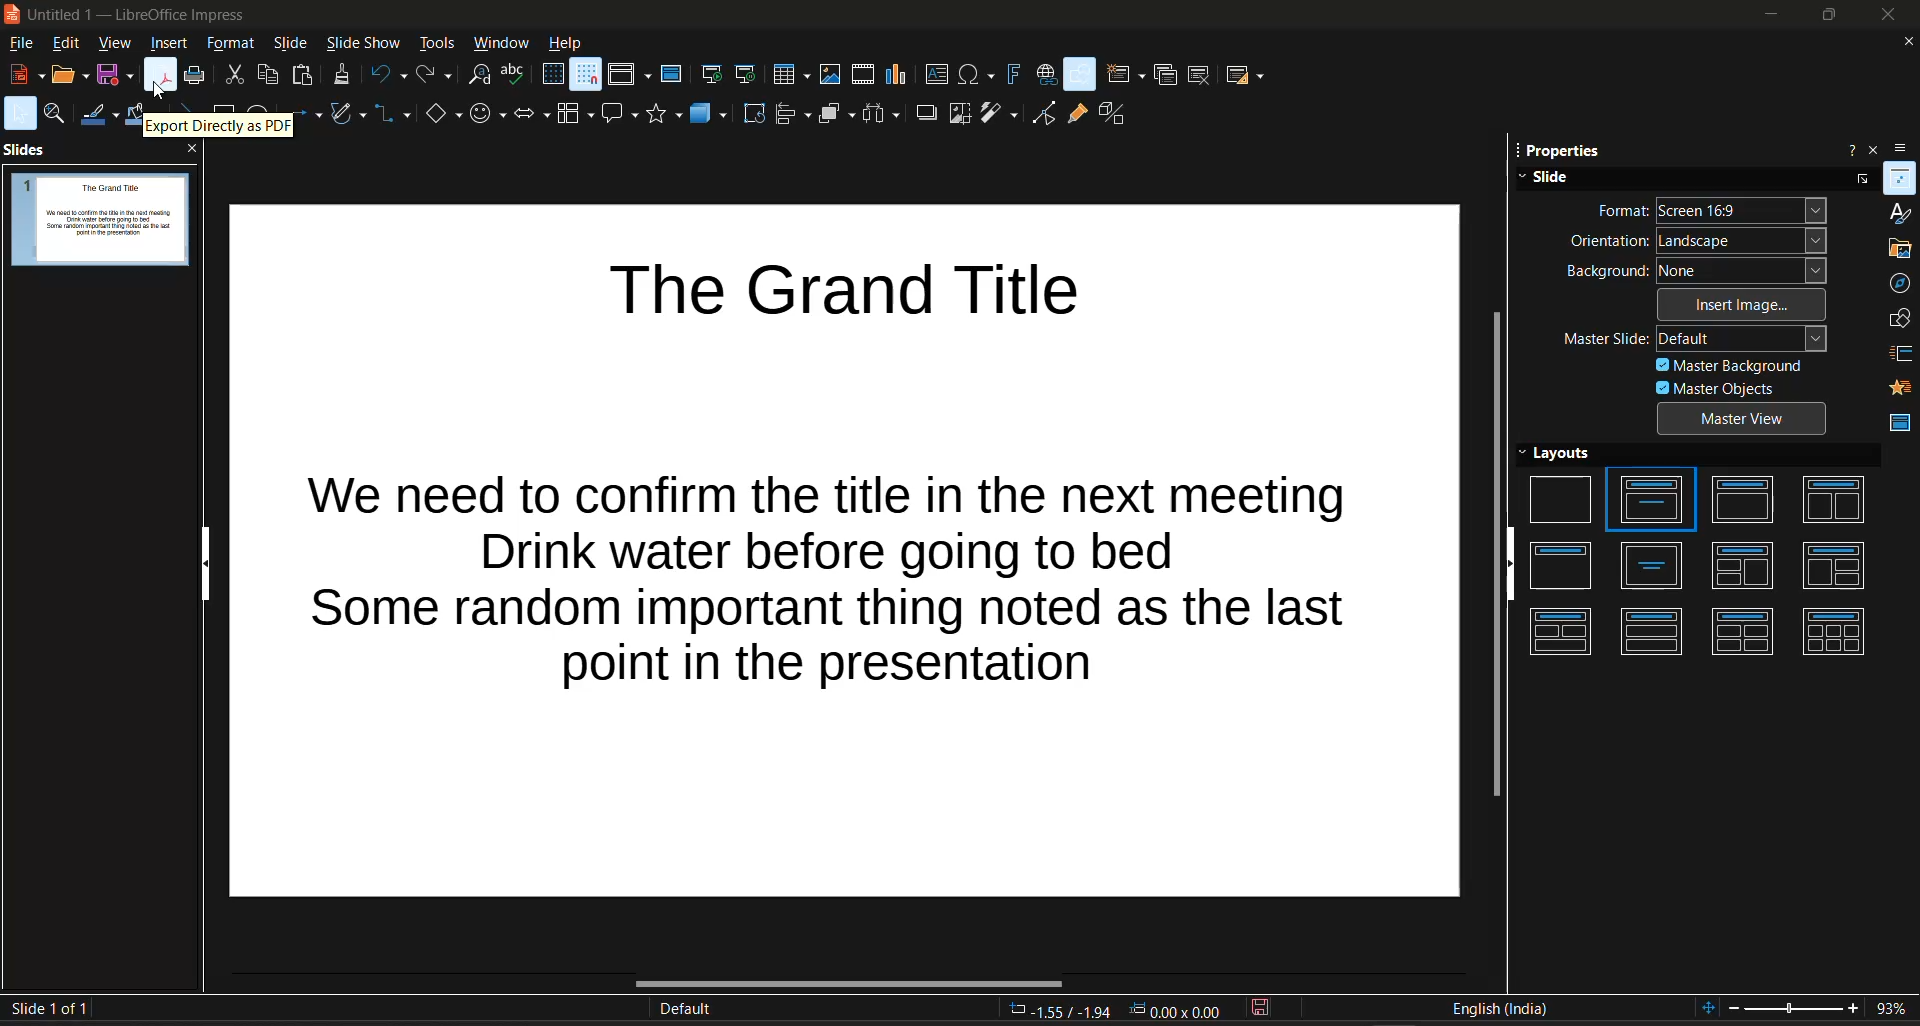  Describe the element at coordinates (1262, 1011) in the screenshot. I see `click to save` at that location.